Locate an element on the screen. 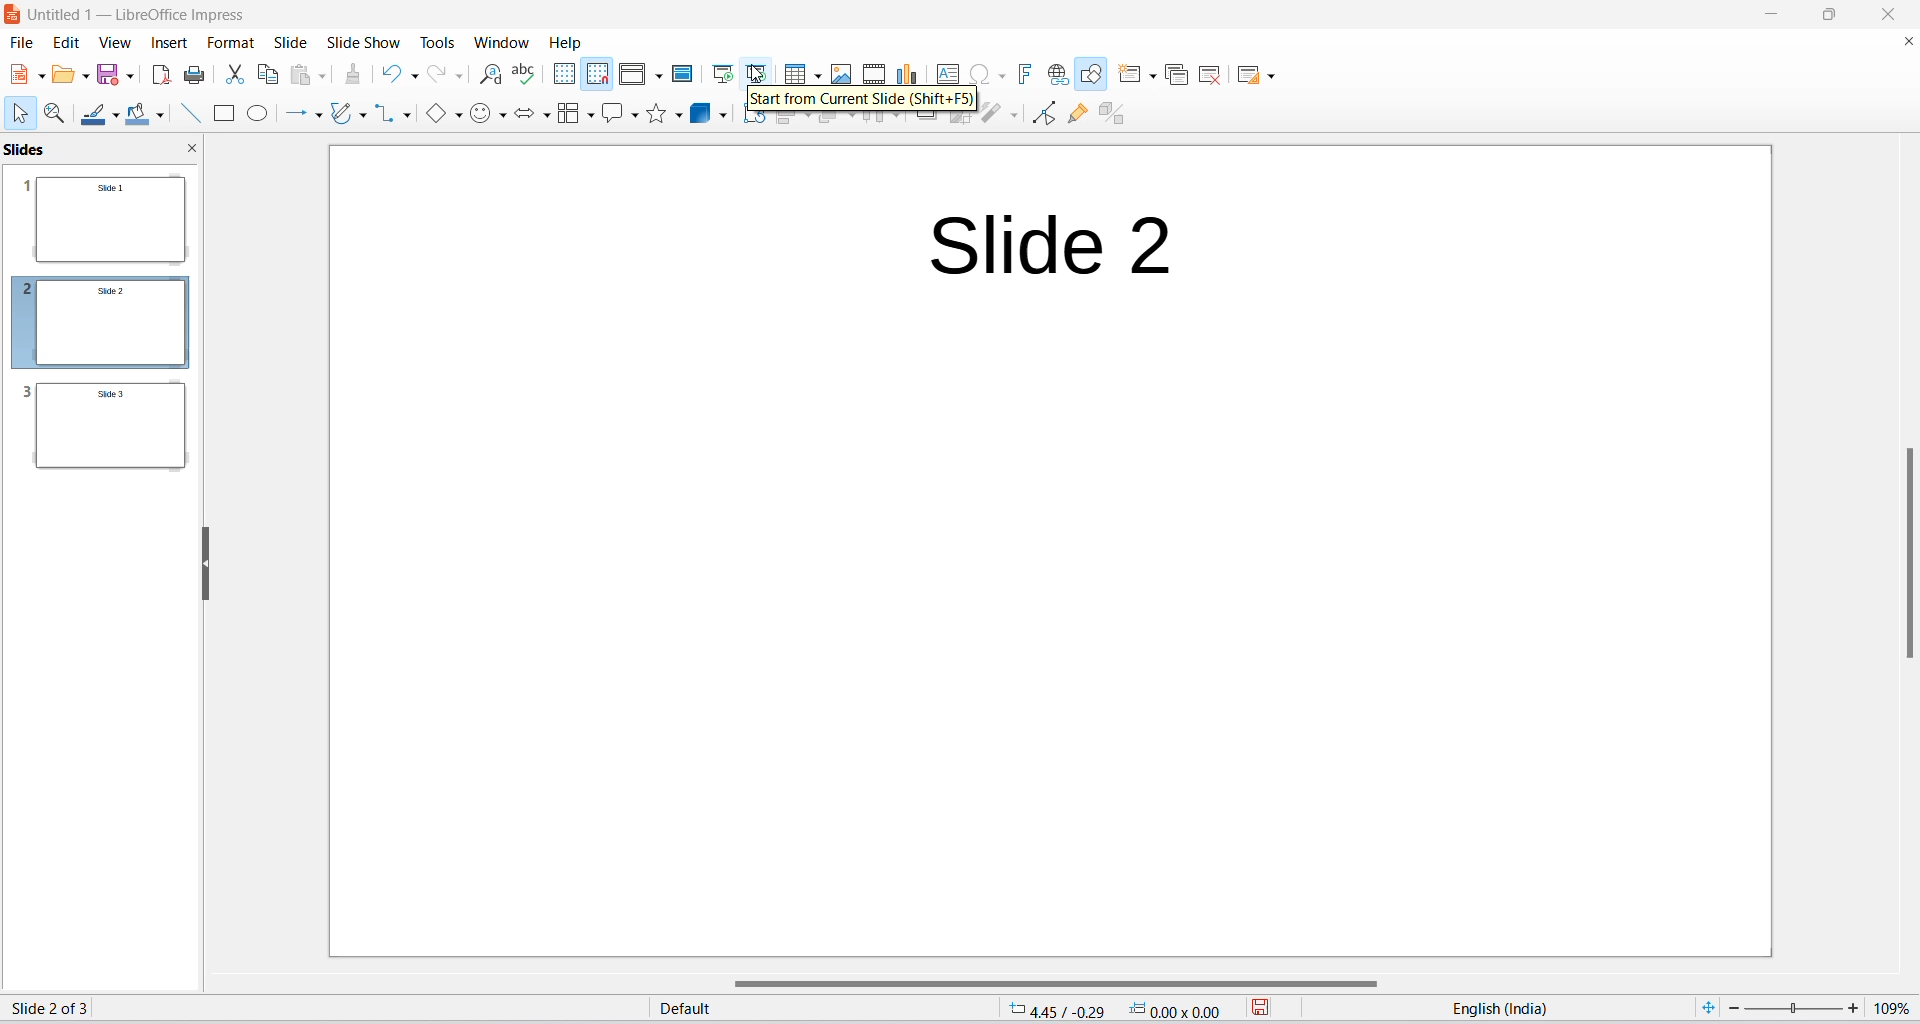 The height and width of the screenshot is (1024, 1920). object distribute icons is located at coordinates (875, 124).